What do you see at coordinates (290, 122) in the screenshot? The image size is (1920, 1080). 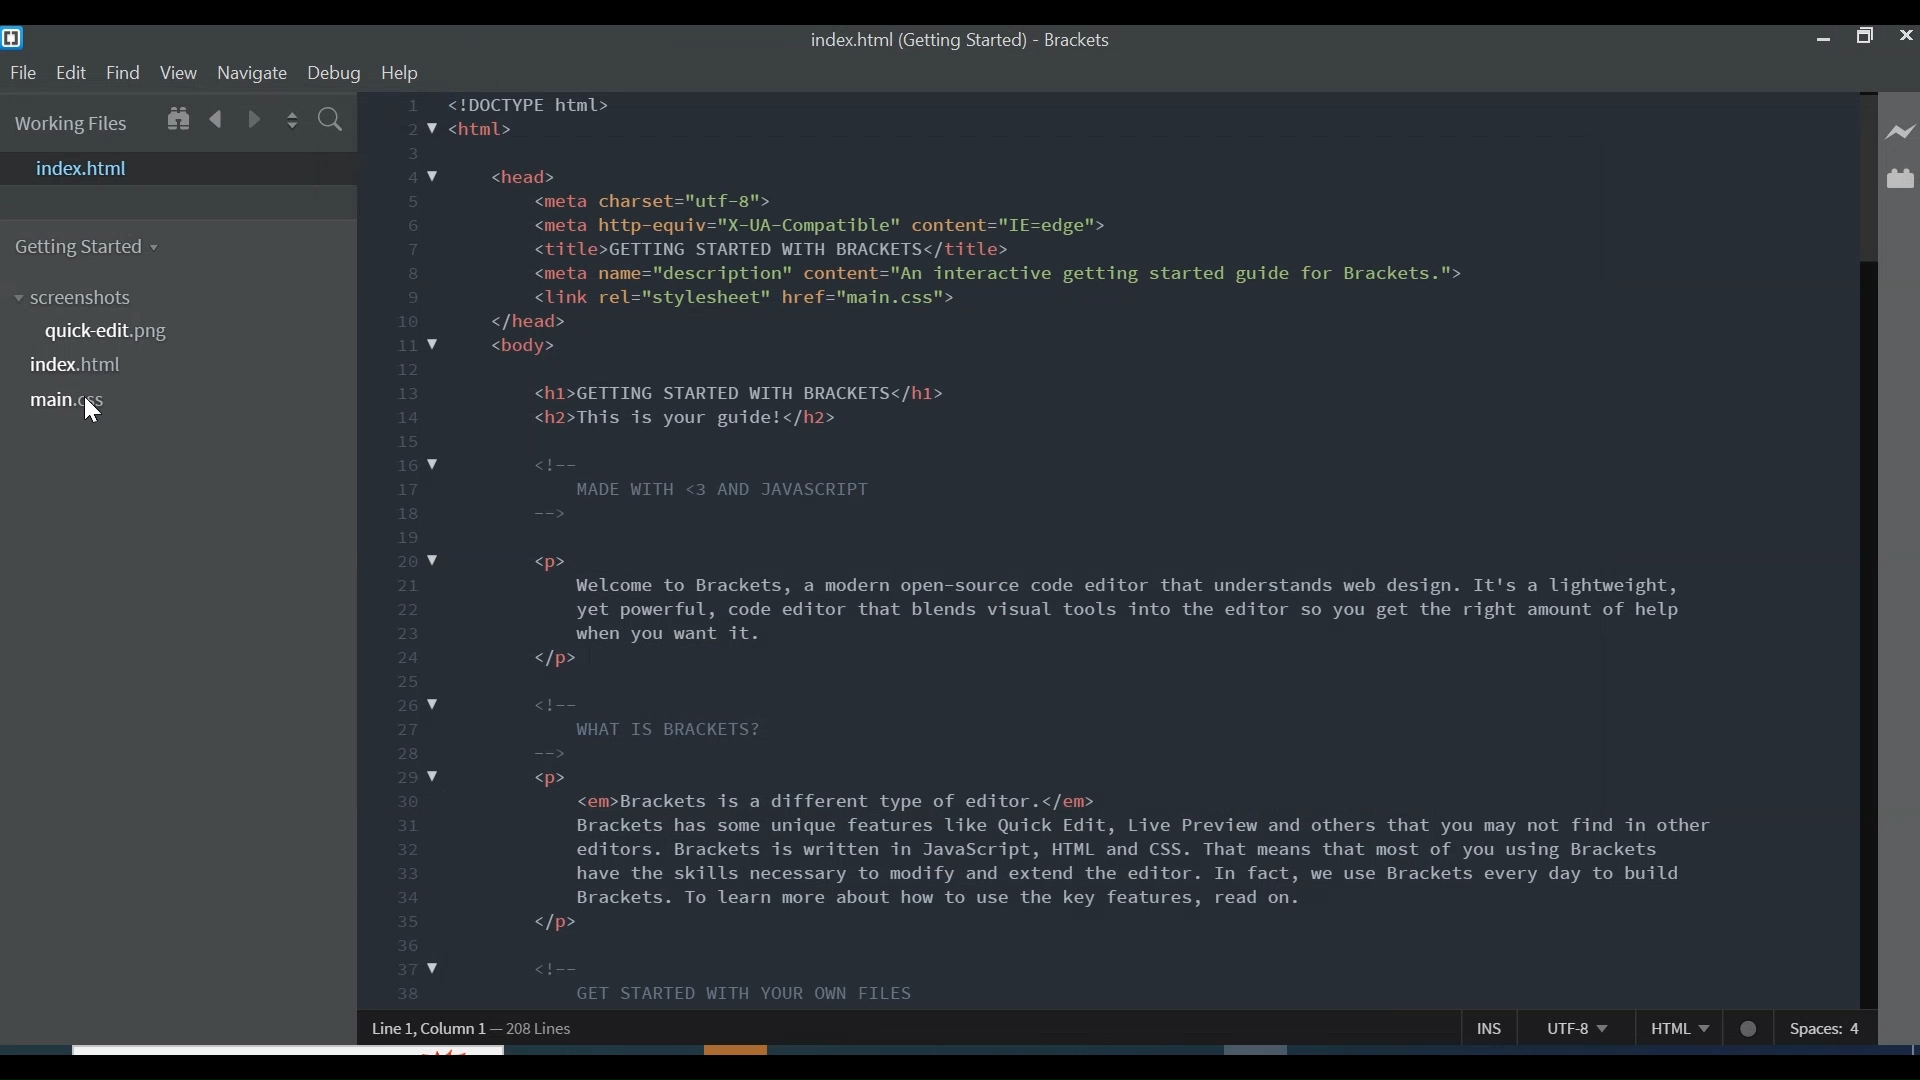 I see `Split the editor vertically or horizontally` at bounding box center [290, 122].